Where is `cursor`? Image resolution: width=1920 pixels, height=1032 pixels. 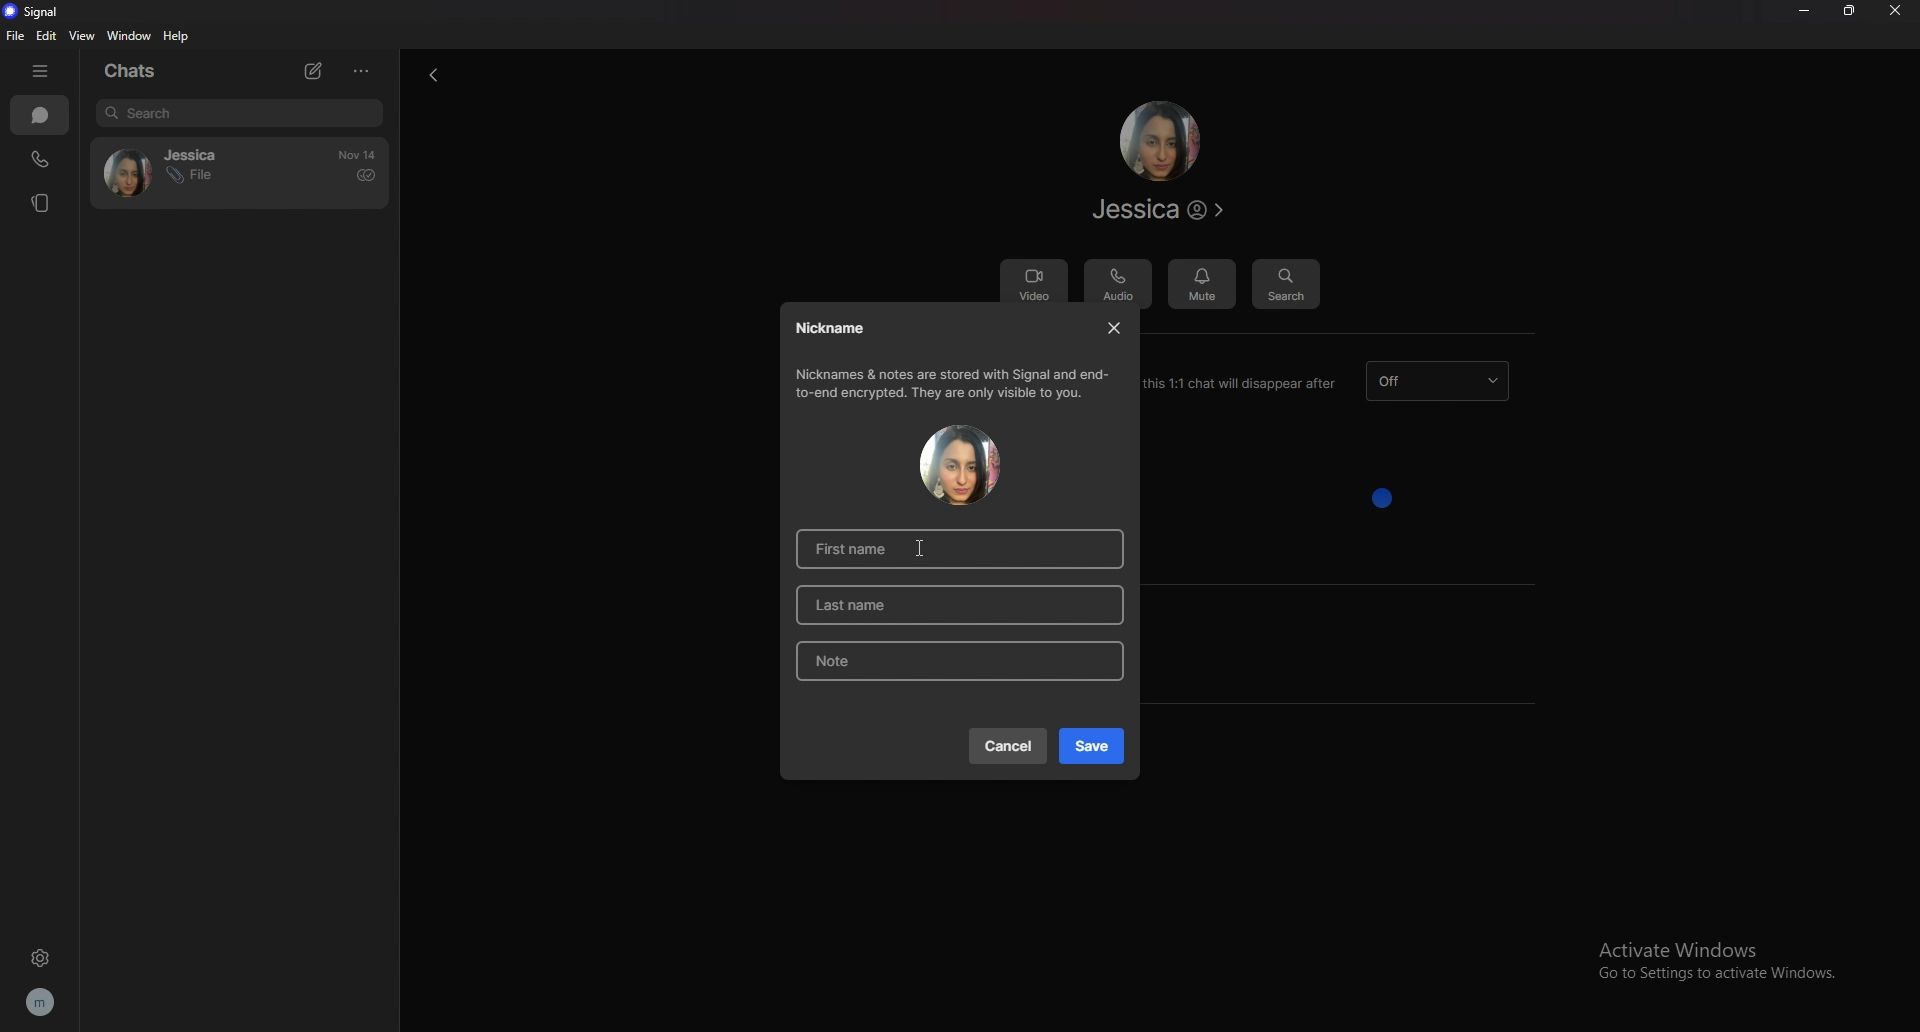 cursor is located at coordinates (916, 549).